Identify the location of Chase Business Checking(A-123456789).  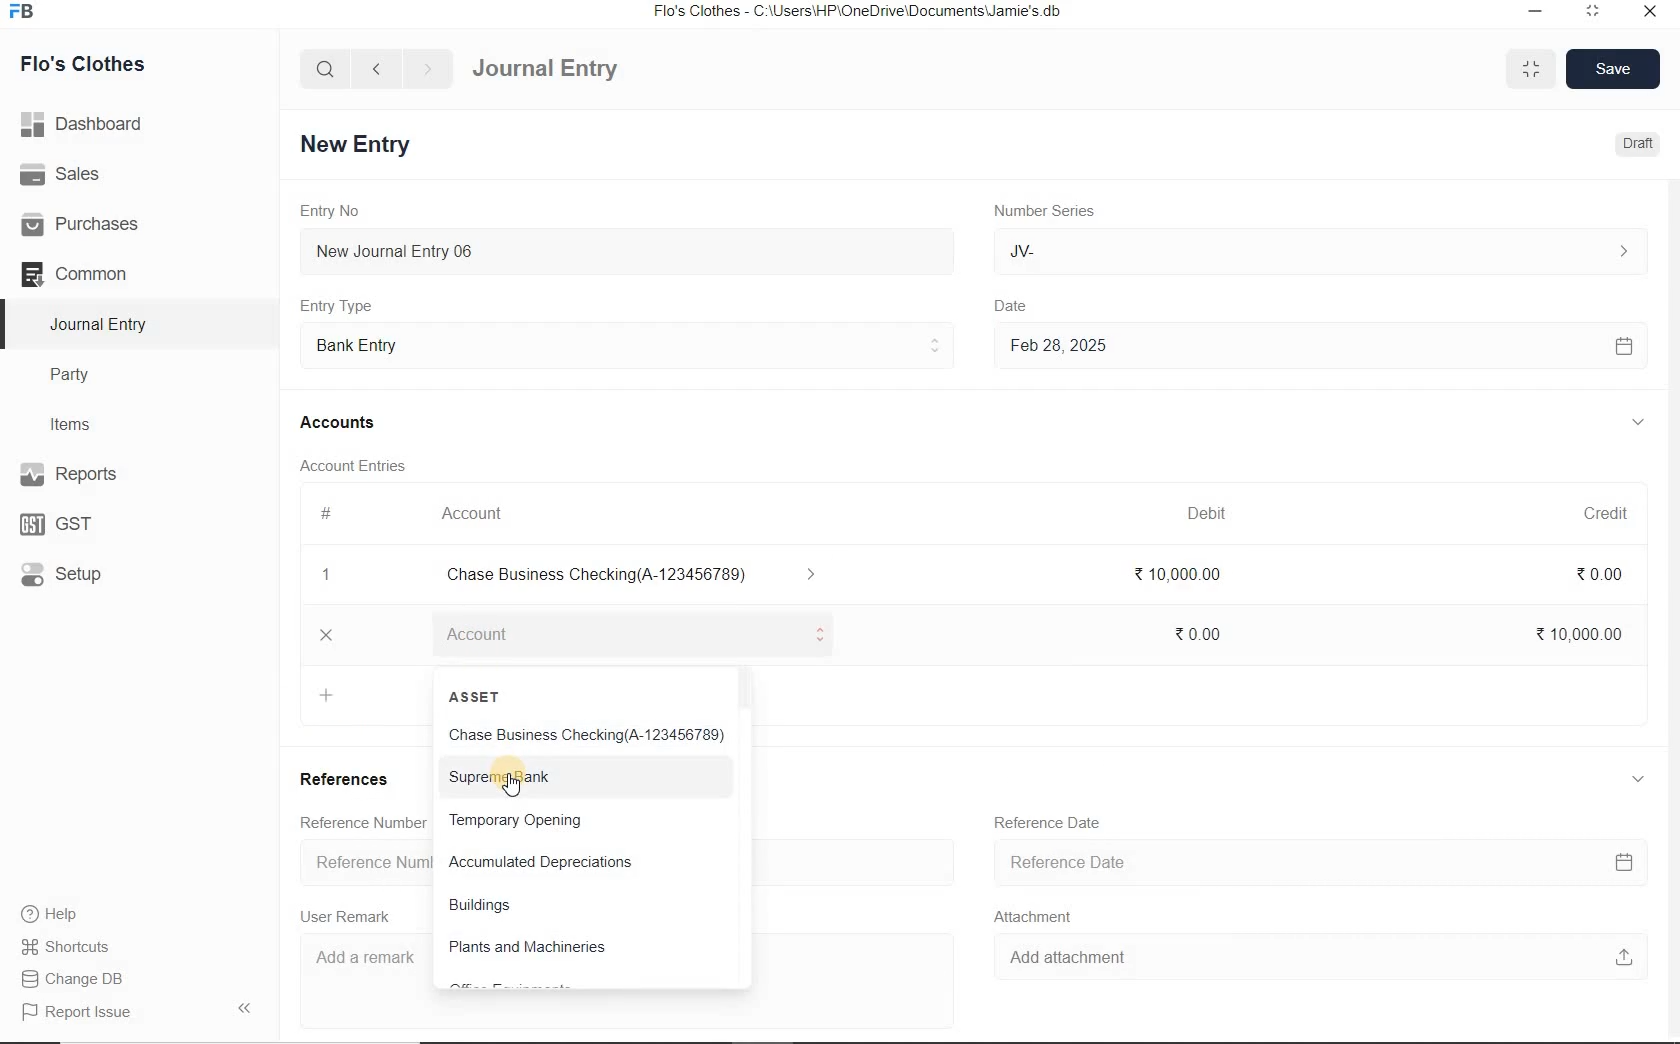
(642, 576).